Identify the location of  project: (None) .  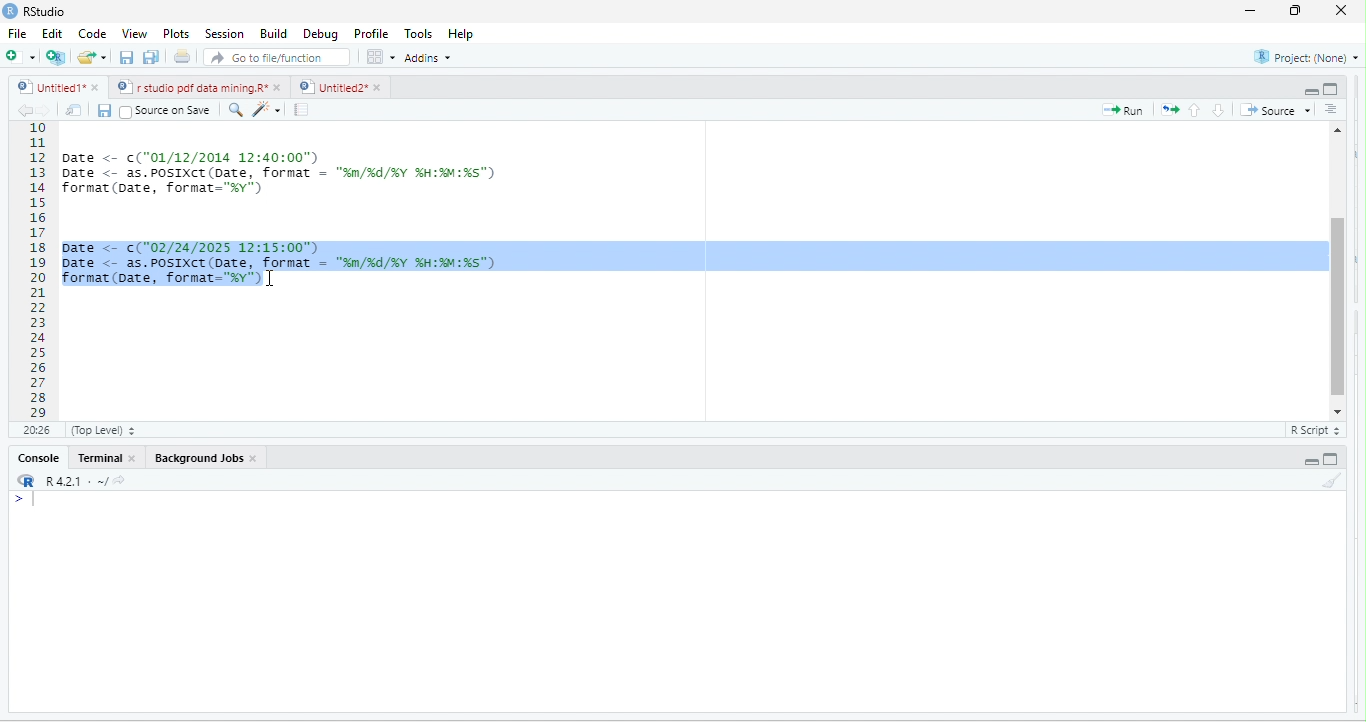
(1303, 56).